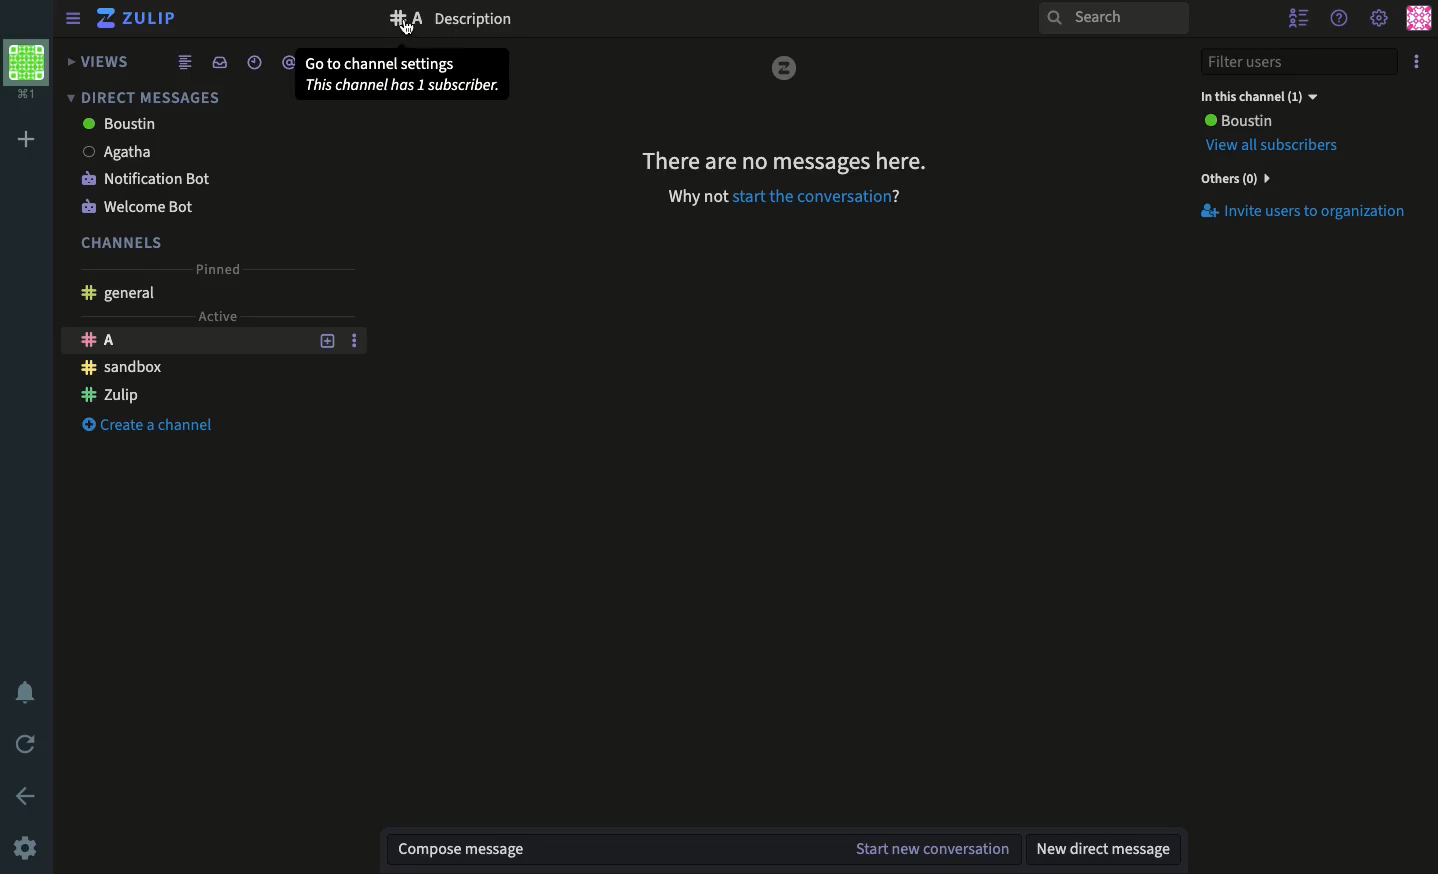 The width and height of the screenshot is (1438, 874). Describe the element at coordinates (405, 18) in the screenshot. I see `#A` at that location.